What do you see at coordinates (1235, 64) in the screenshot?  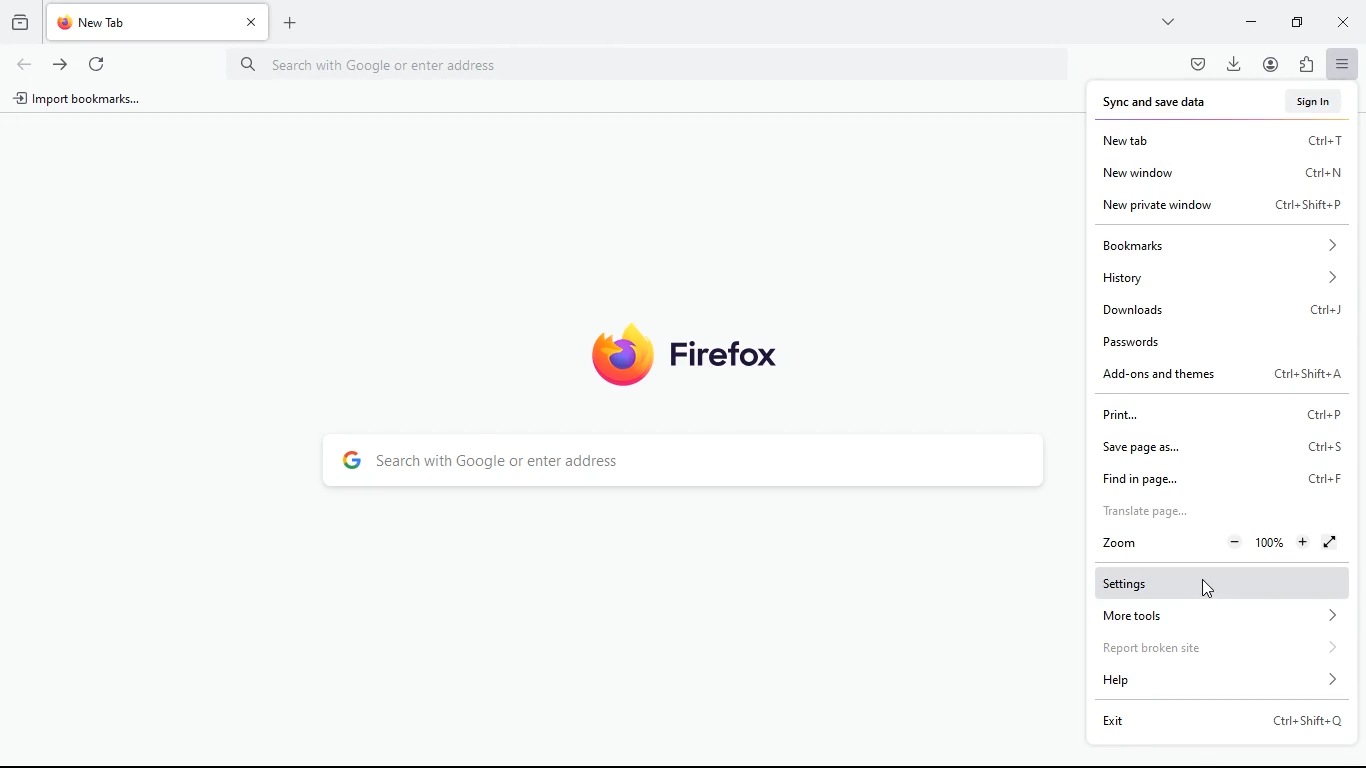 I see `download` at bounding box center [1235, 64].